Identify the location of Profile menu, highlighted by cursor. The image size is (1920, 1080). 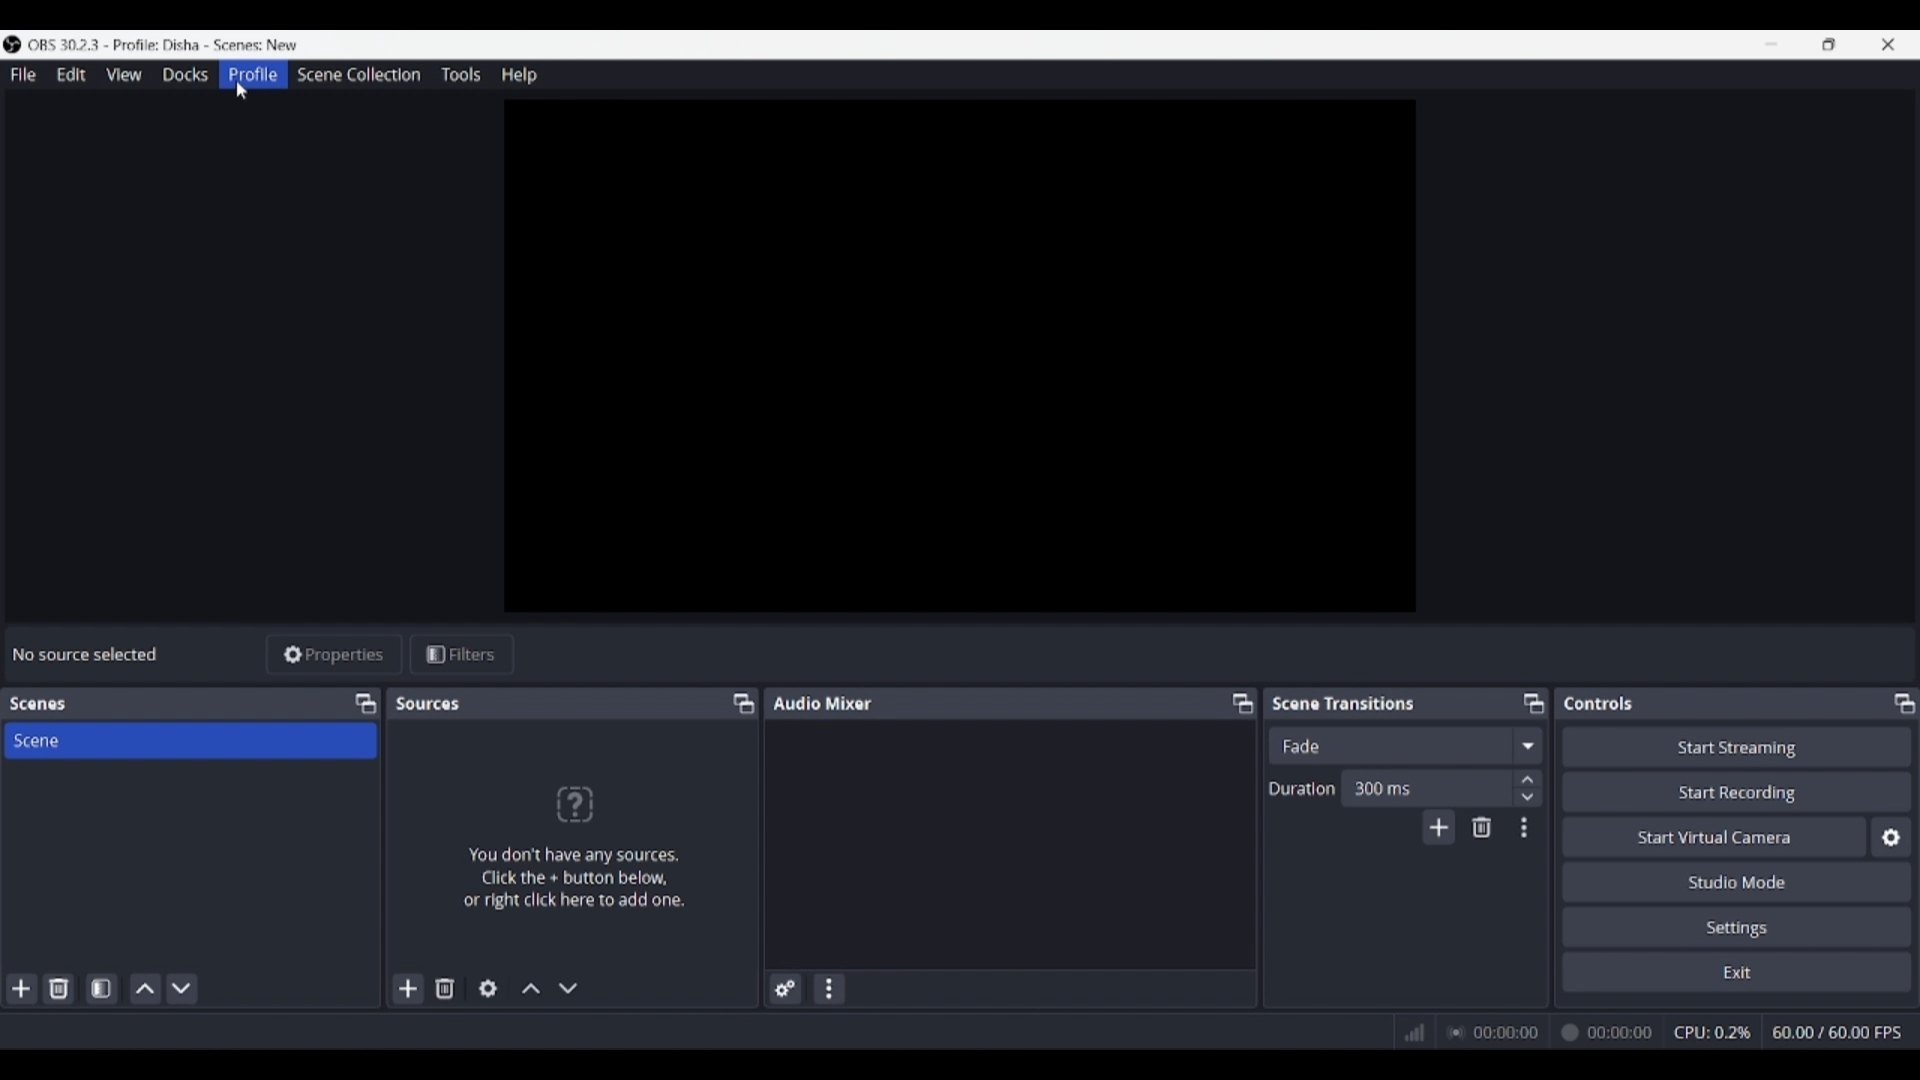
(253, 75).